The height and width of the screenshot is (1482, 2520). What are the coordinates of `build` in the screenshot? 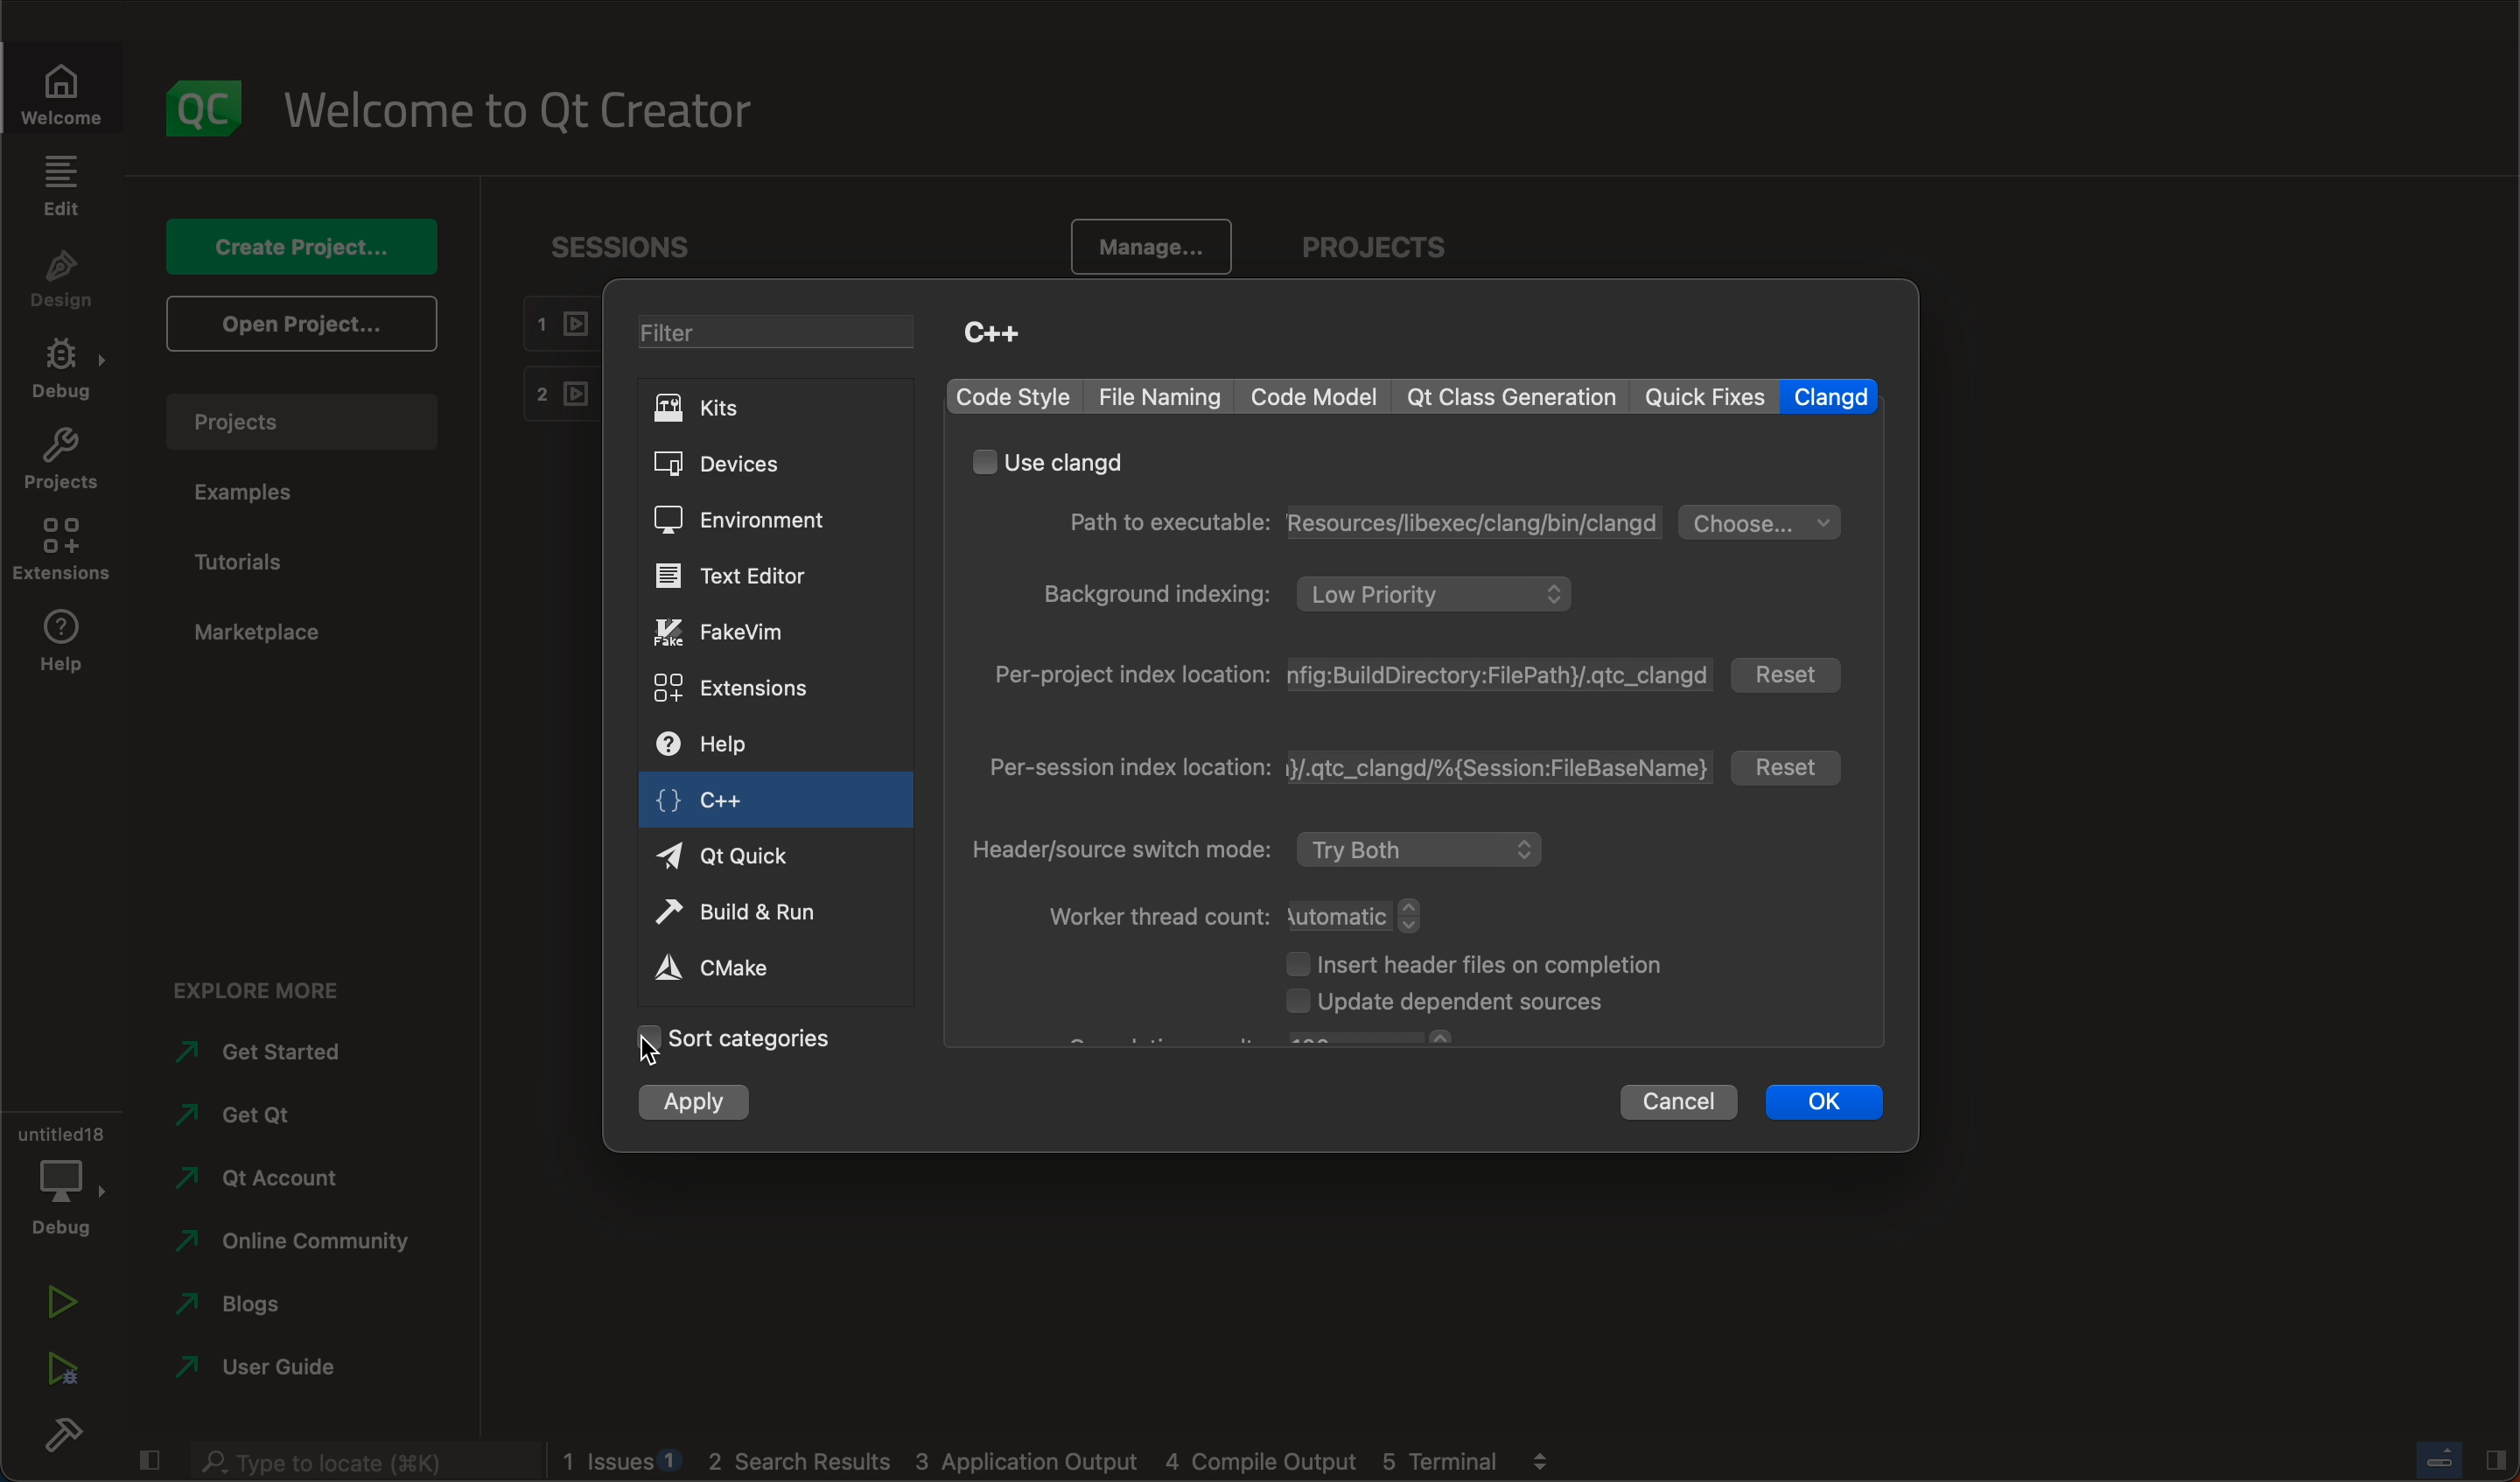 It's located at (60, 1433).